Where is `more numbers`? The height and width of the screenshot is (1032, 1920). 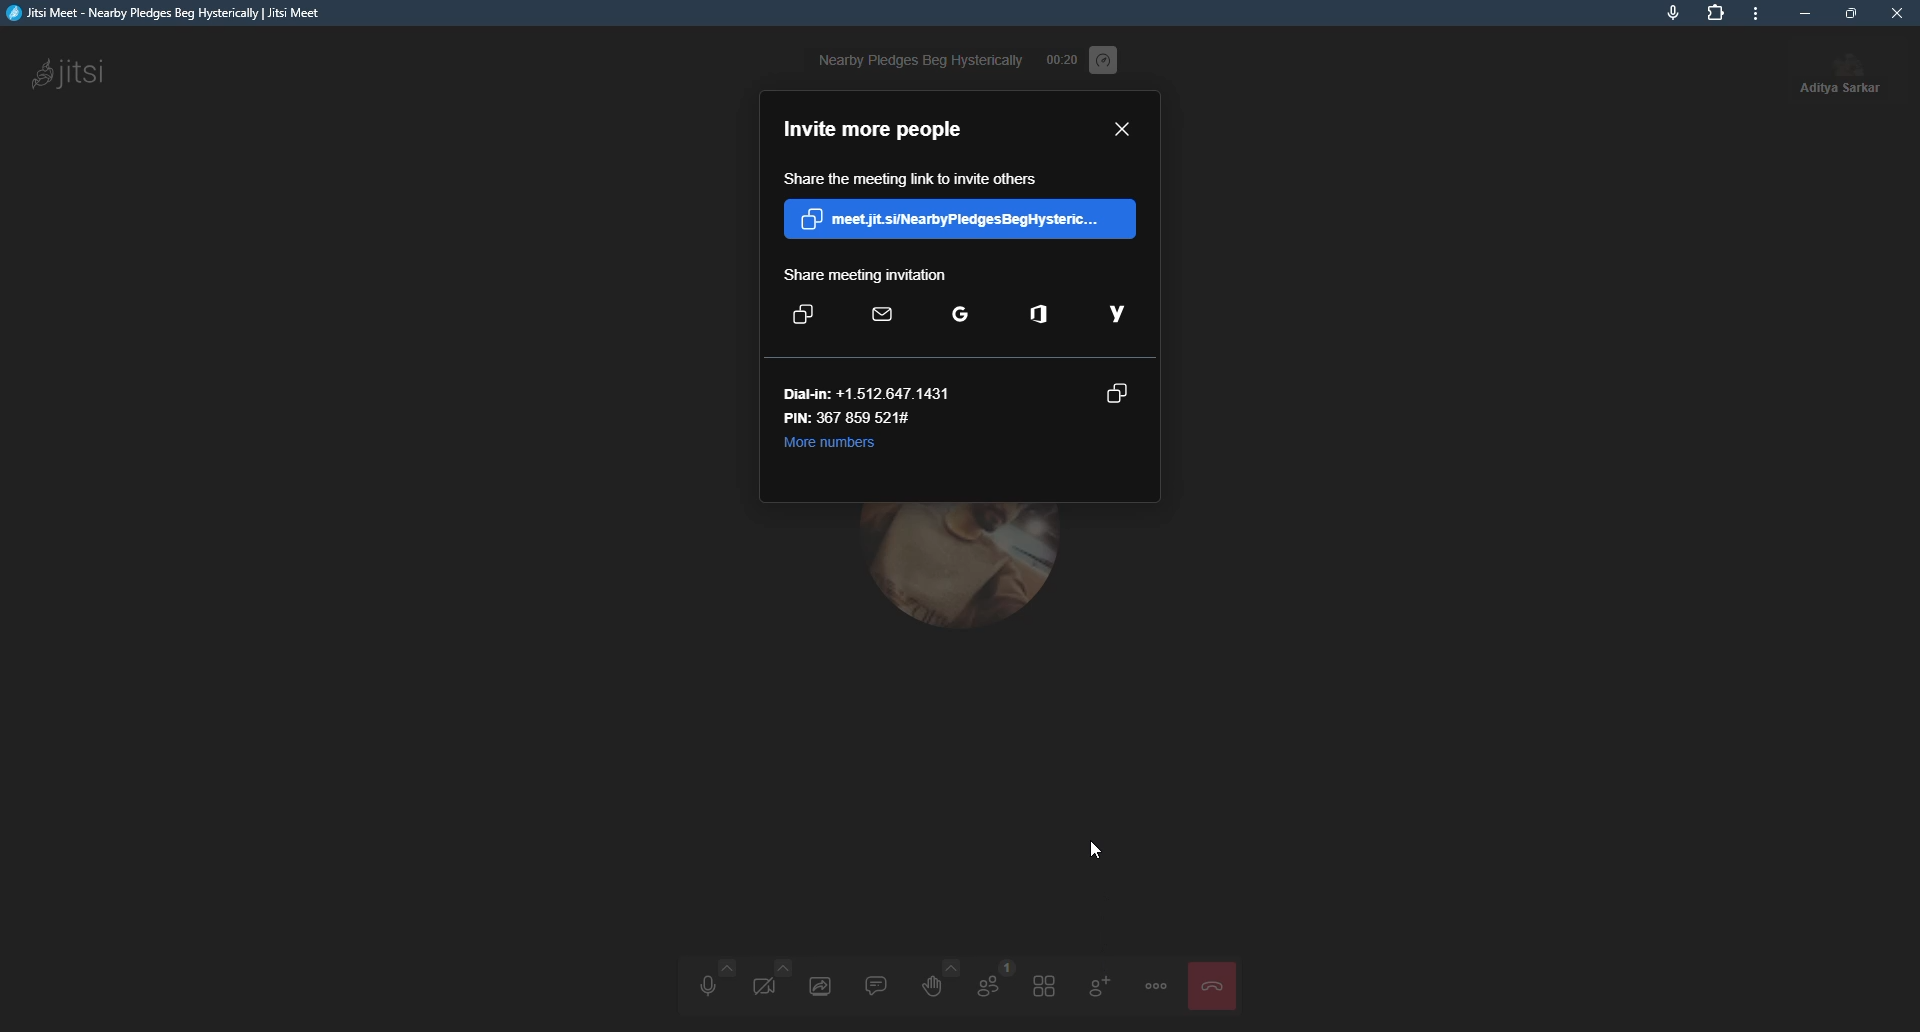
more numbers is located at coordinates (832, 443).